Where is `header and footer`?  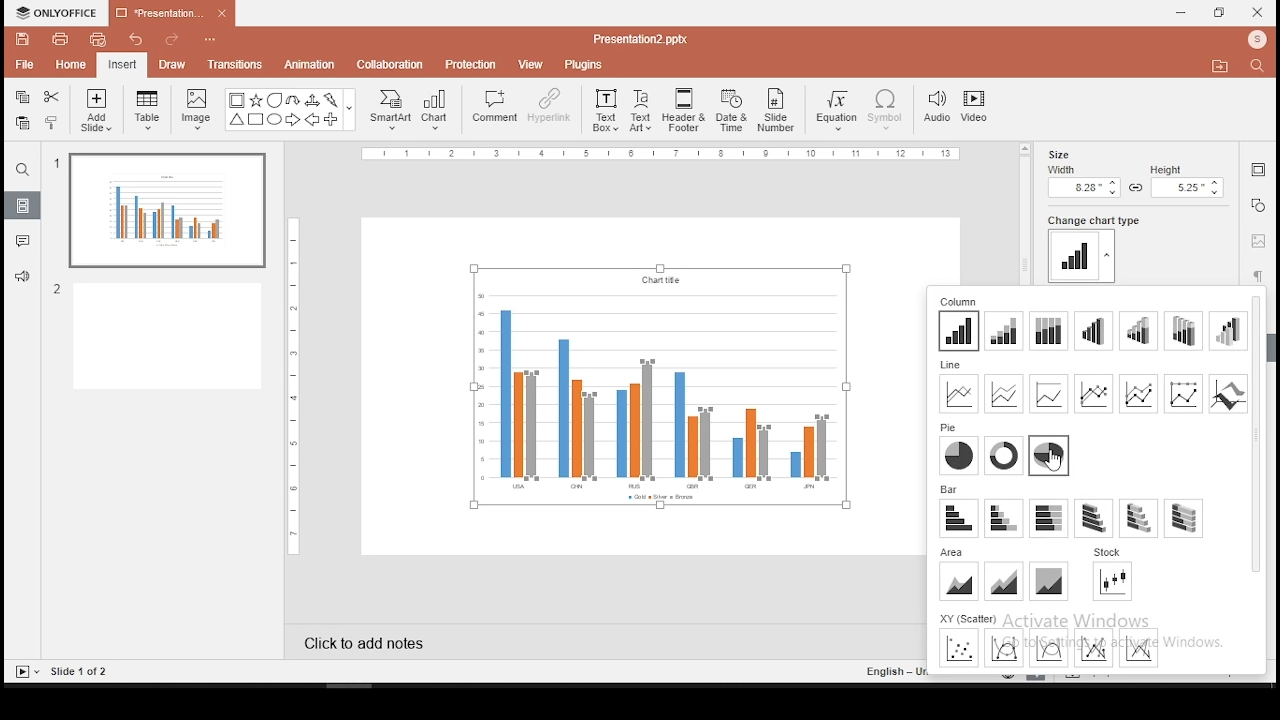 header and footer is located at coordinates (684, 110).